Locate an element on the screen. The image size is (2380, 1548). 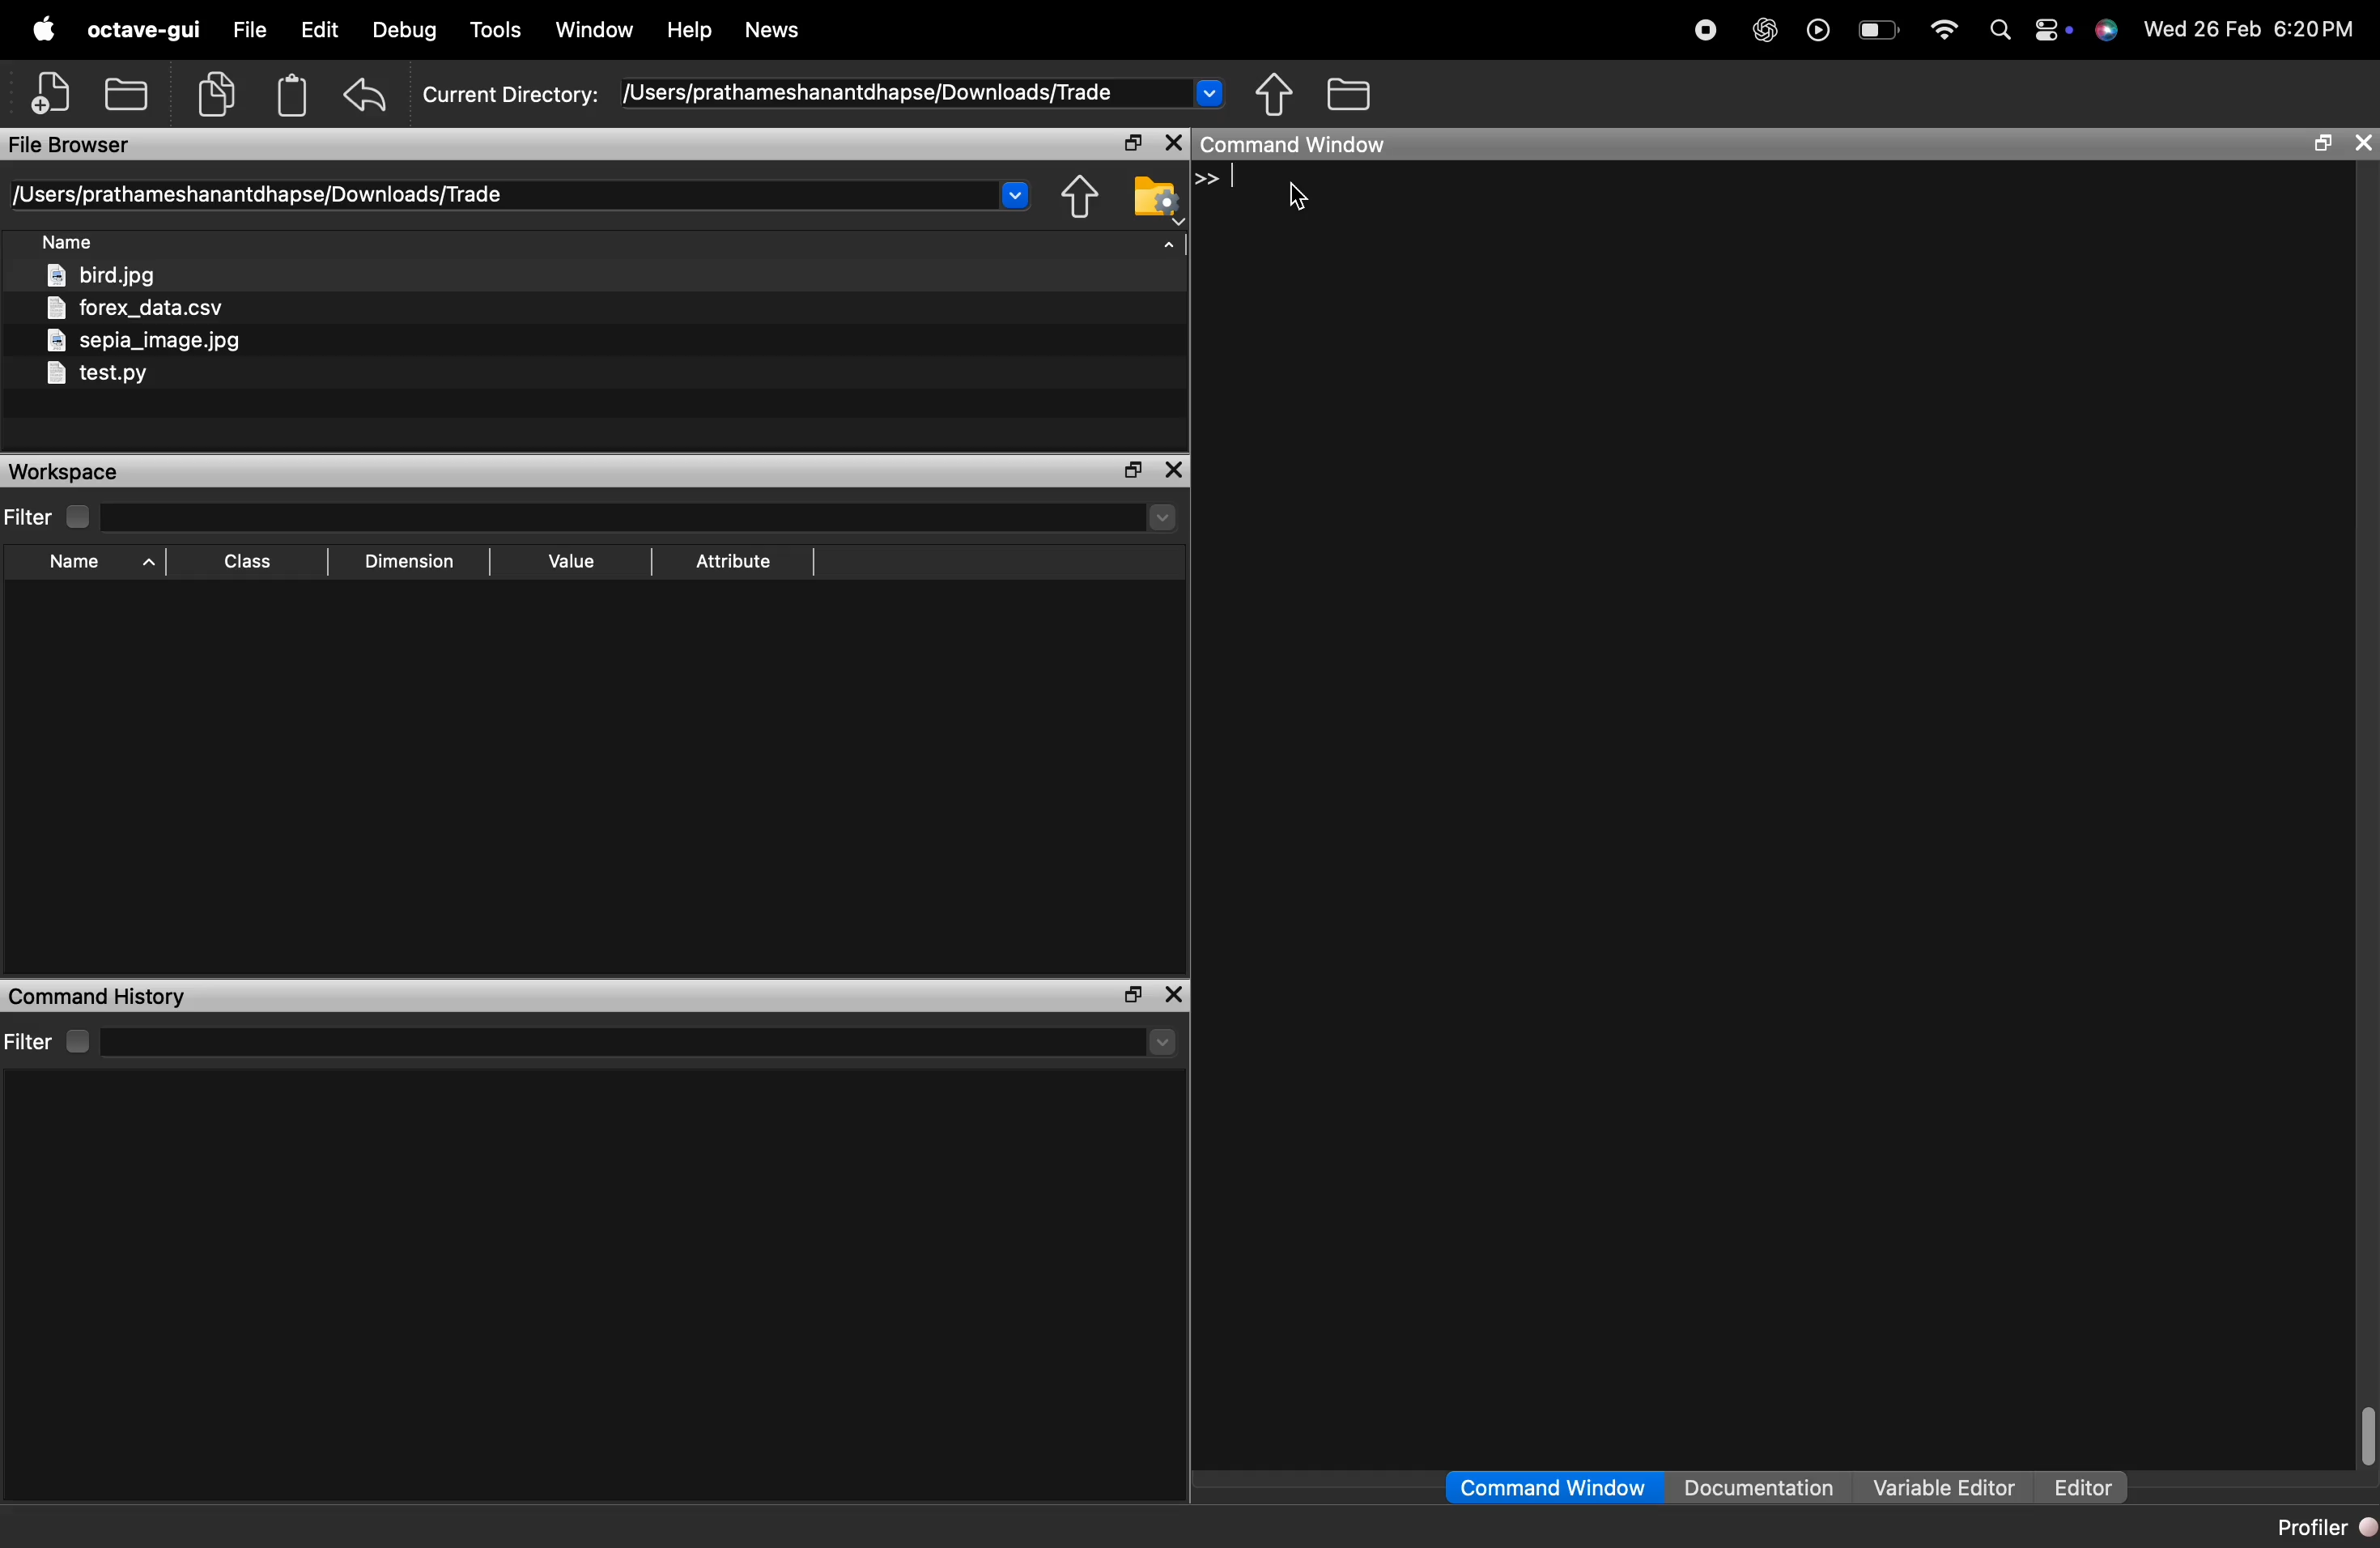
duplicate is located at coordinates (216, 94).